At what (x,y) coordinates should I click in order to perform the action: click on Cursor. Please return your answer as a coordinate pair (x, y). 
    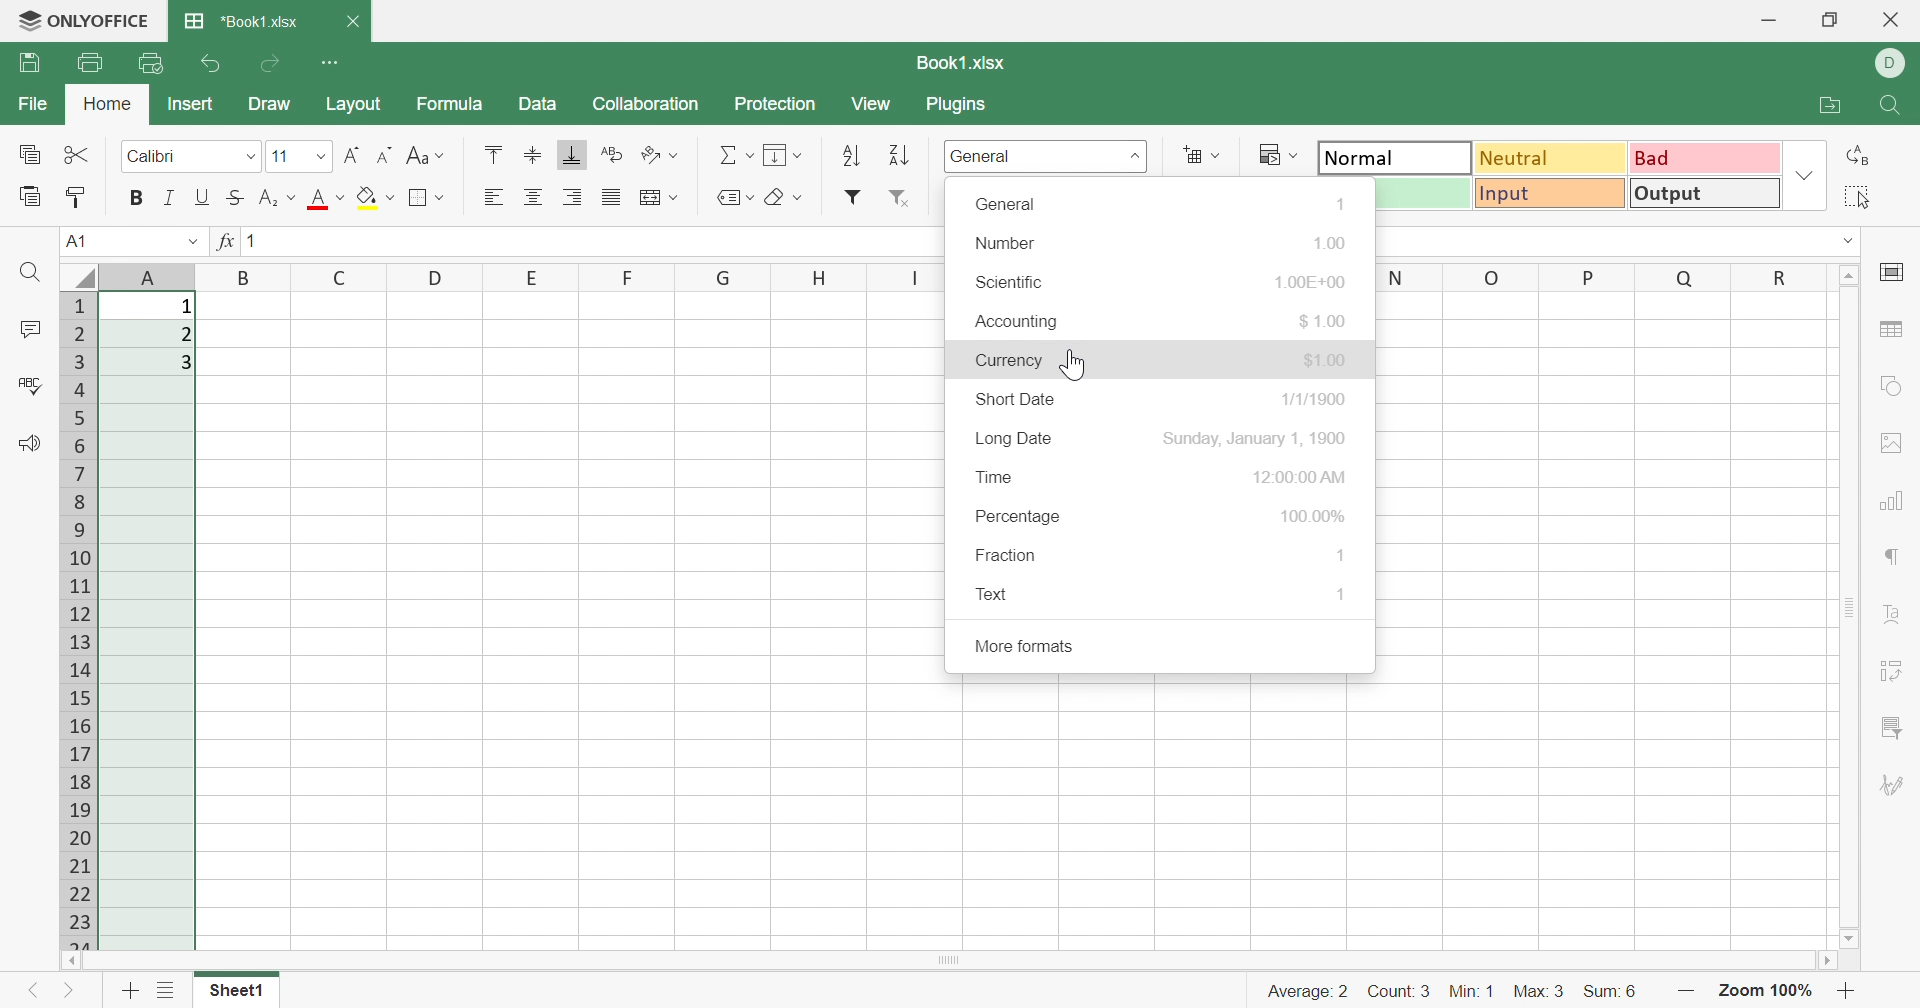
    Looking at the image, I should click on (1078, 364).